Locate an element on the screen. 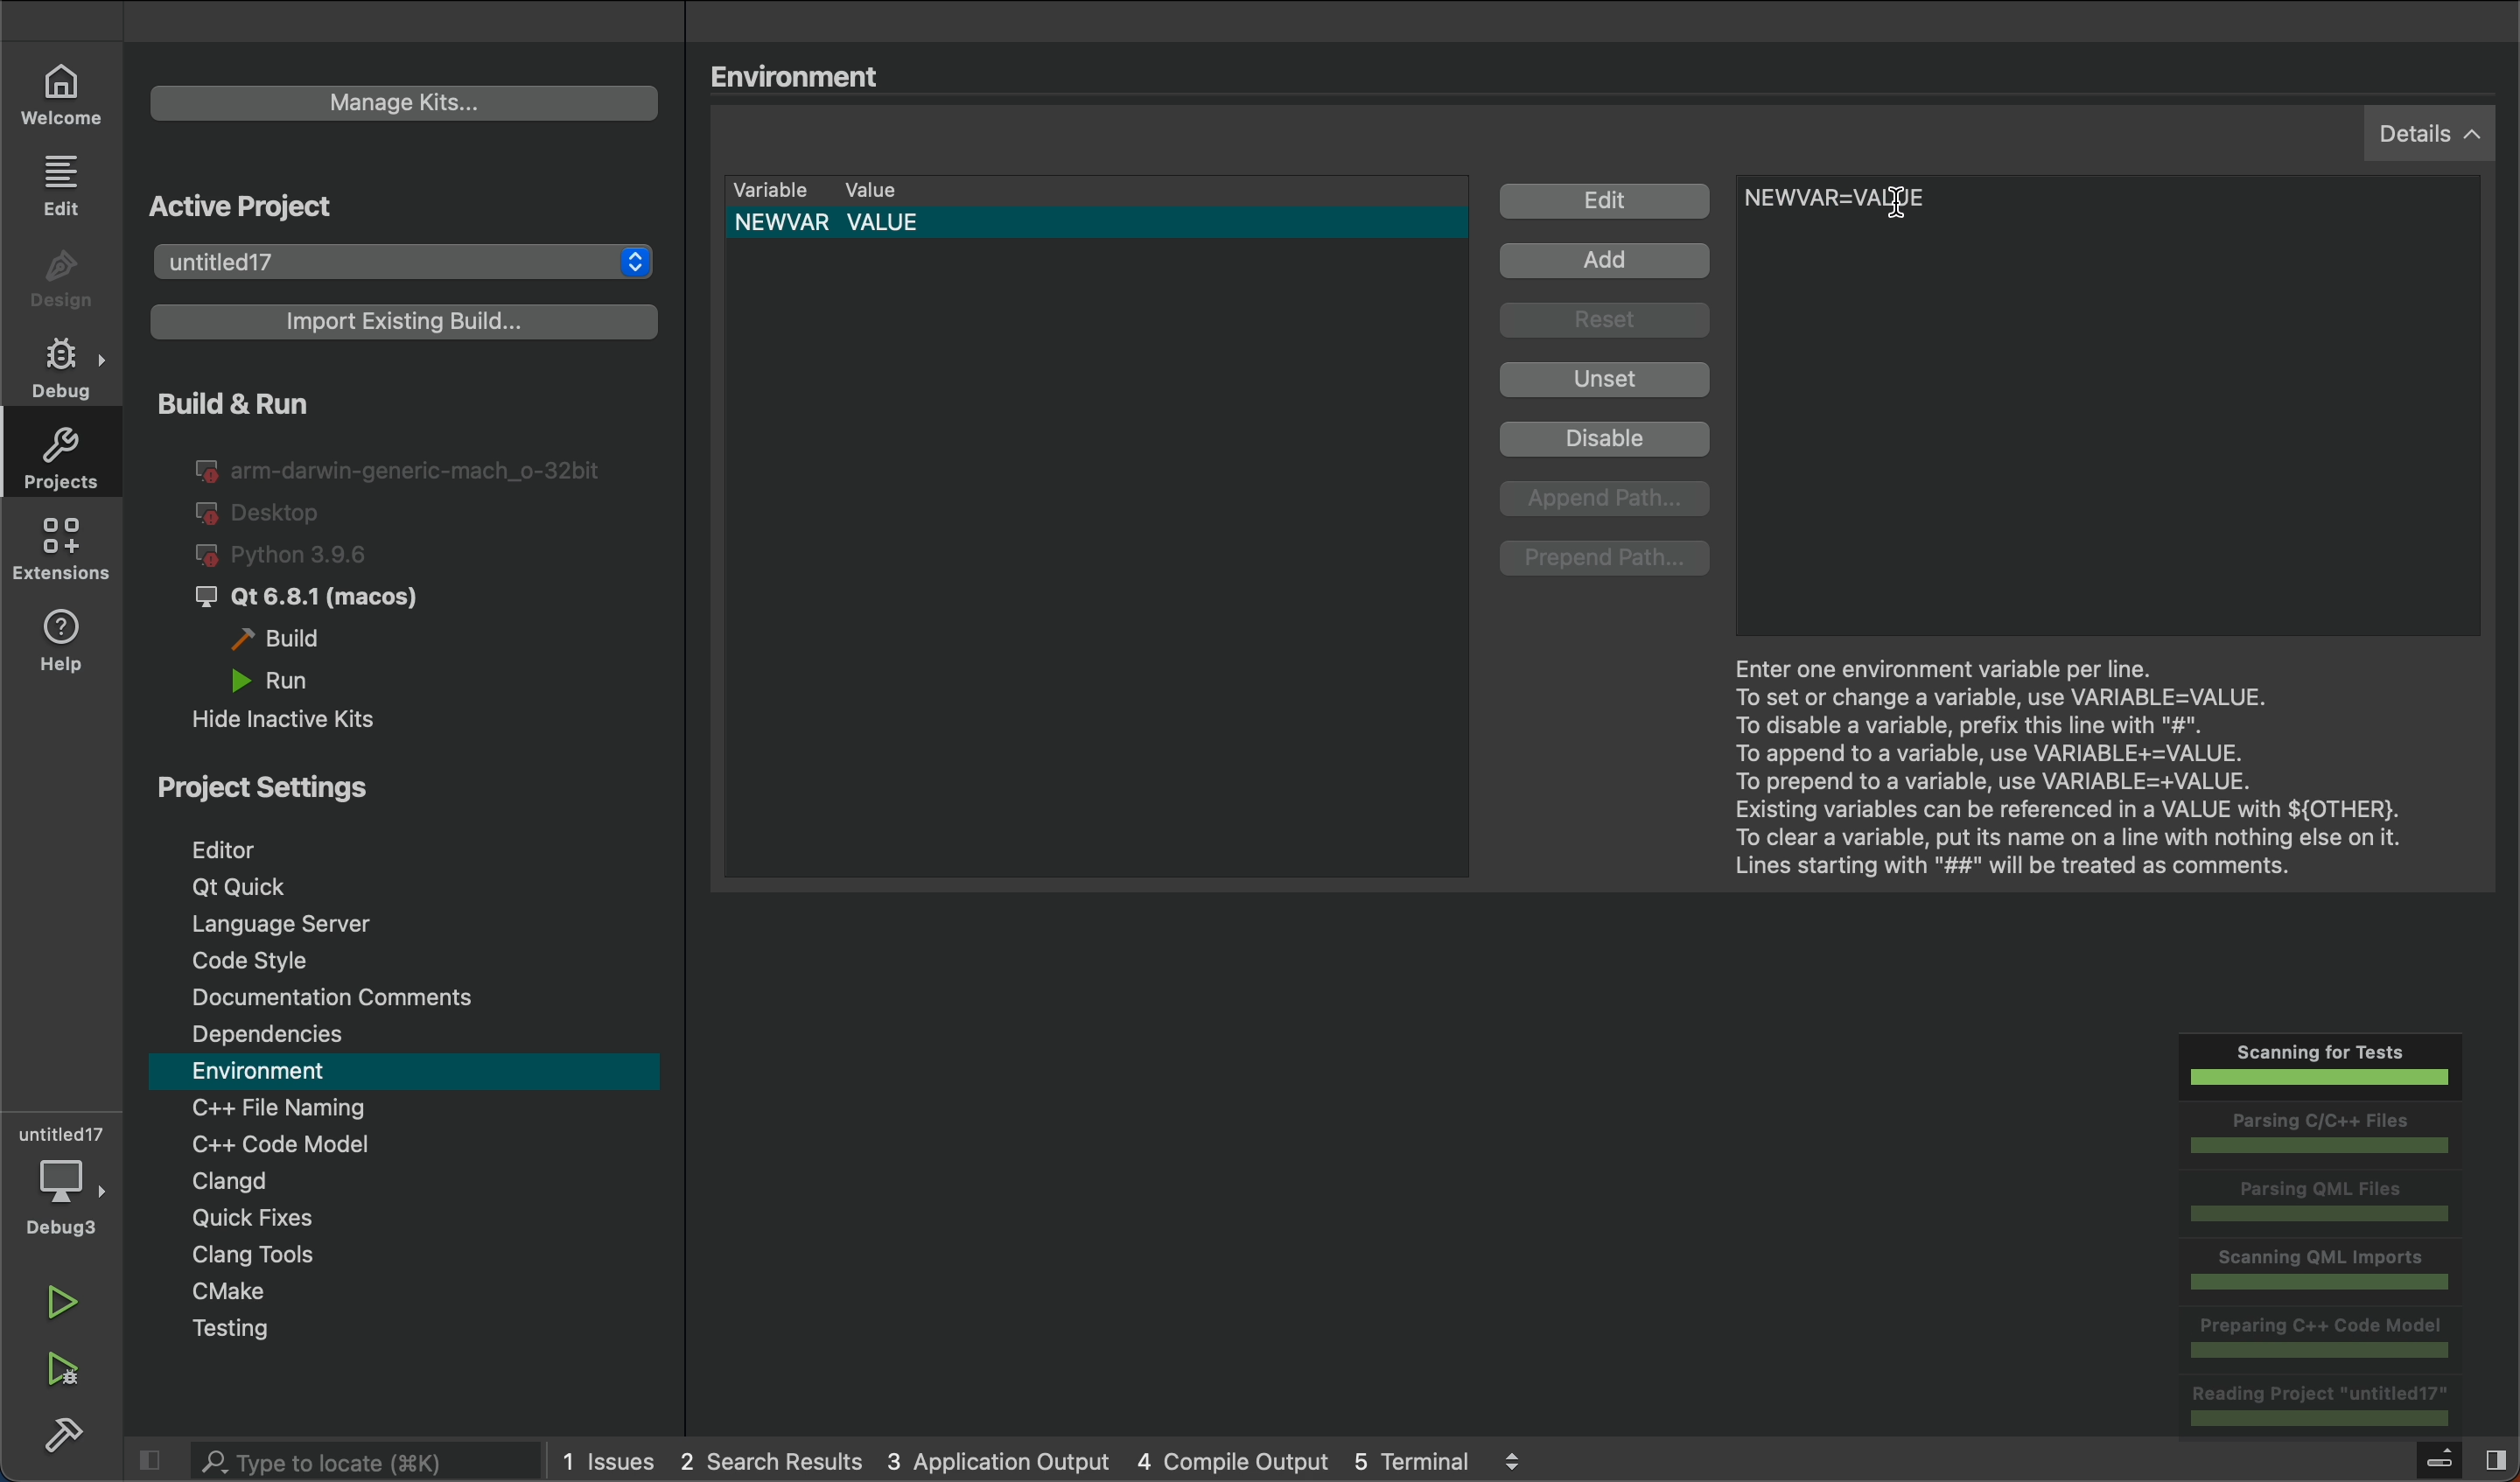  prepend path is located at coordinates (1608, 560).